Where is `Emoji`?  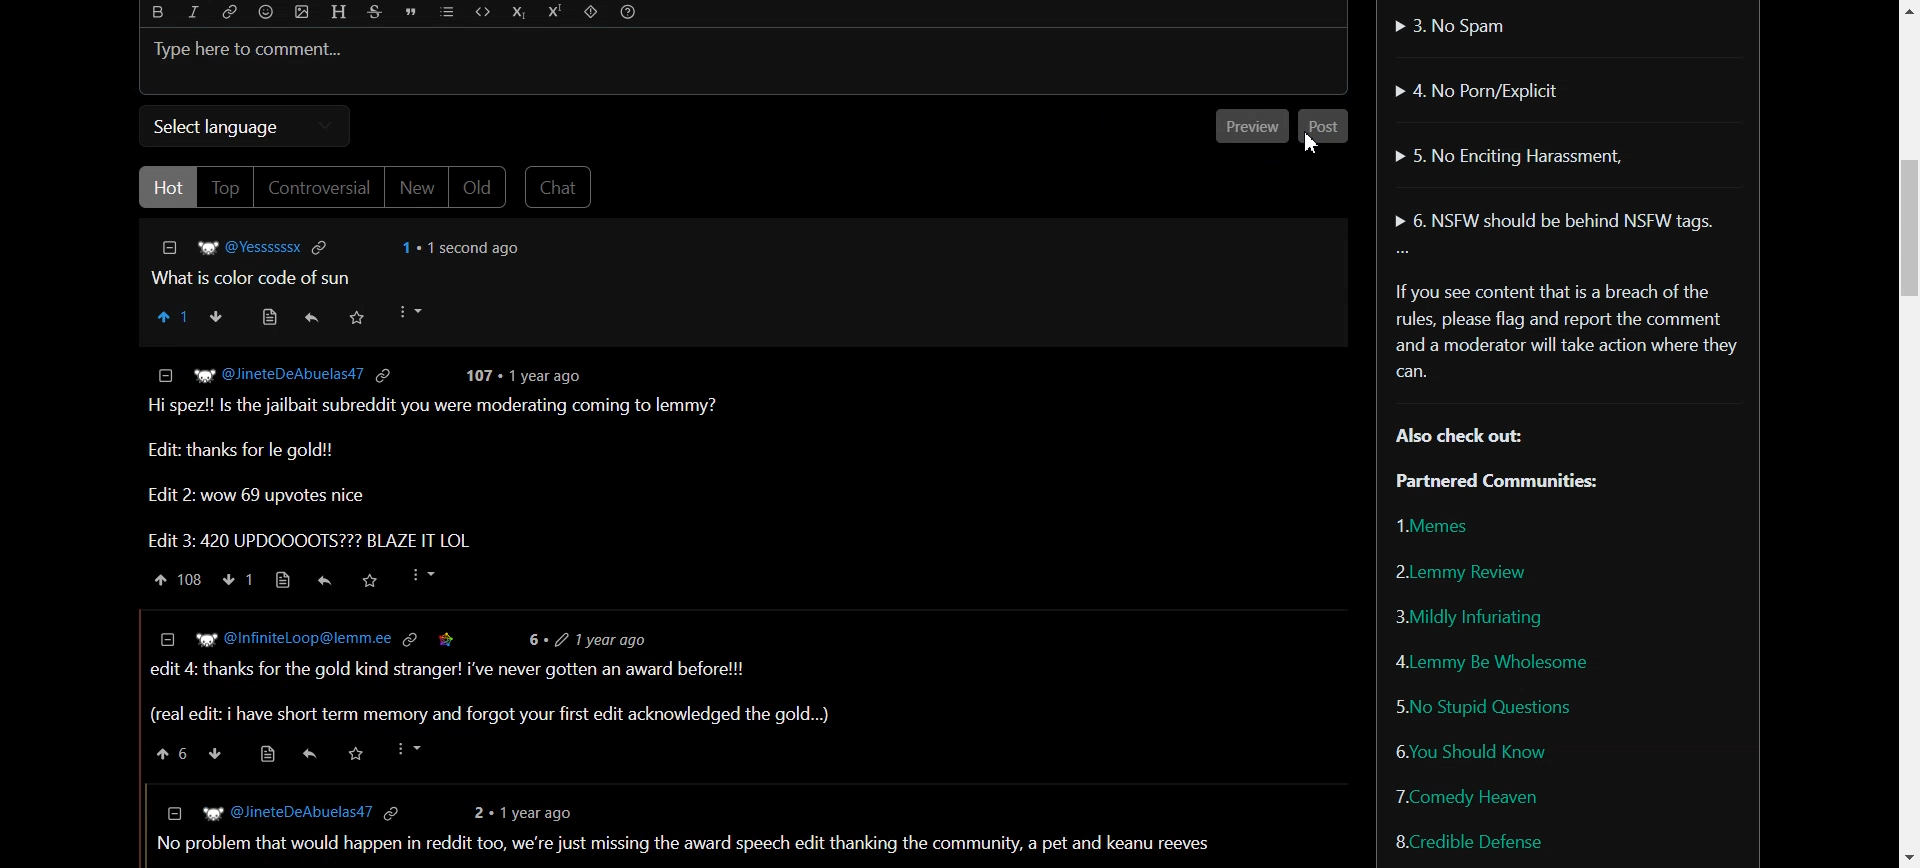 Emoji is located at coordinates (266, 12).